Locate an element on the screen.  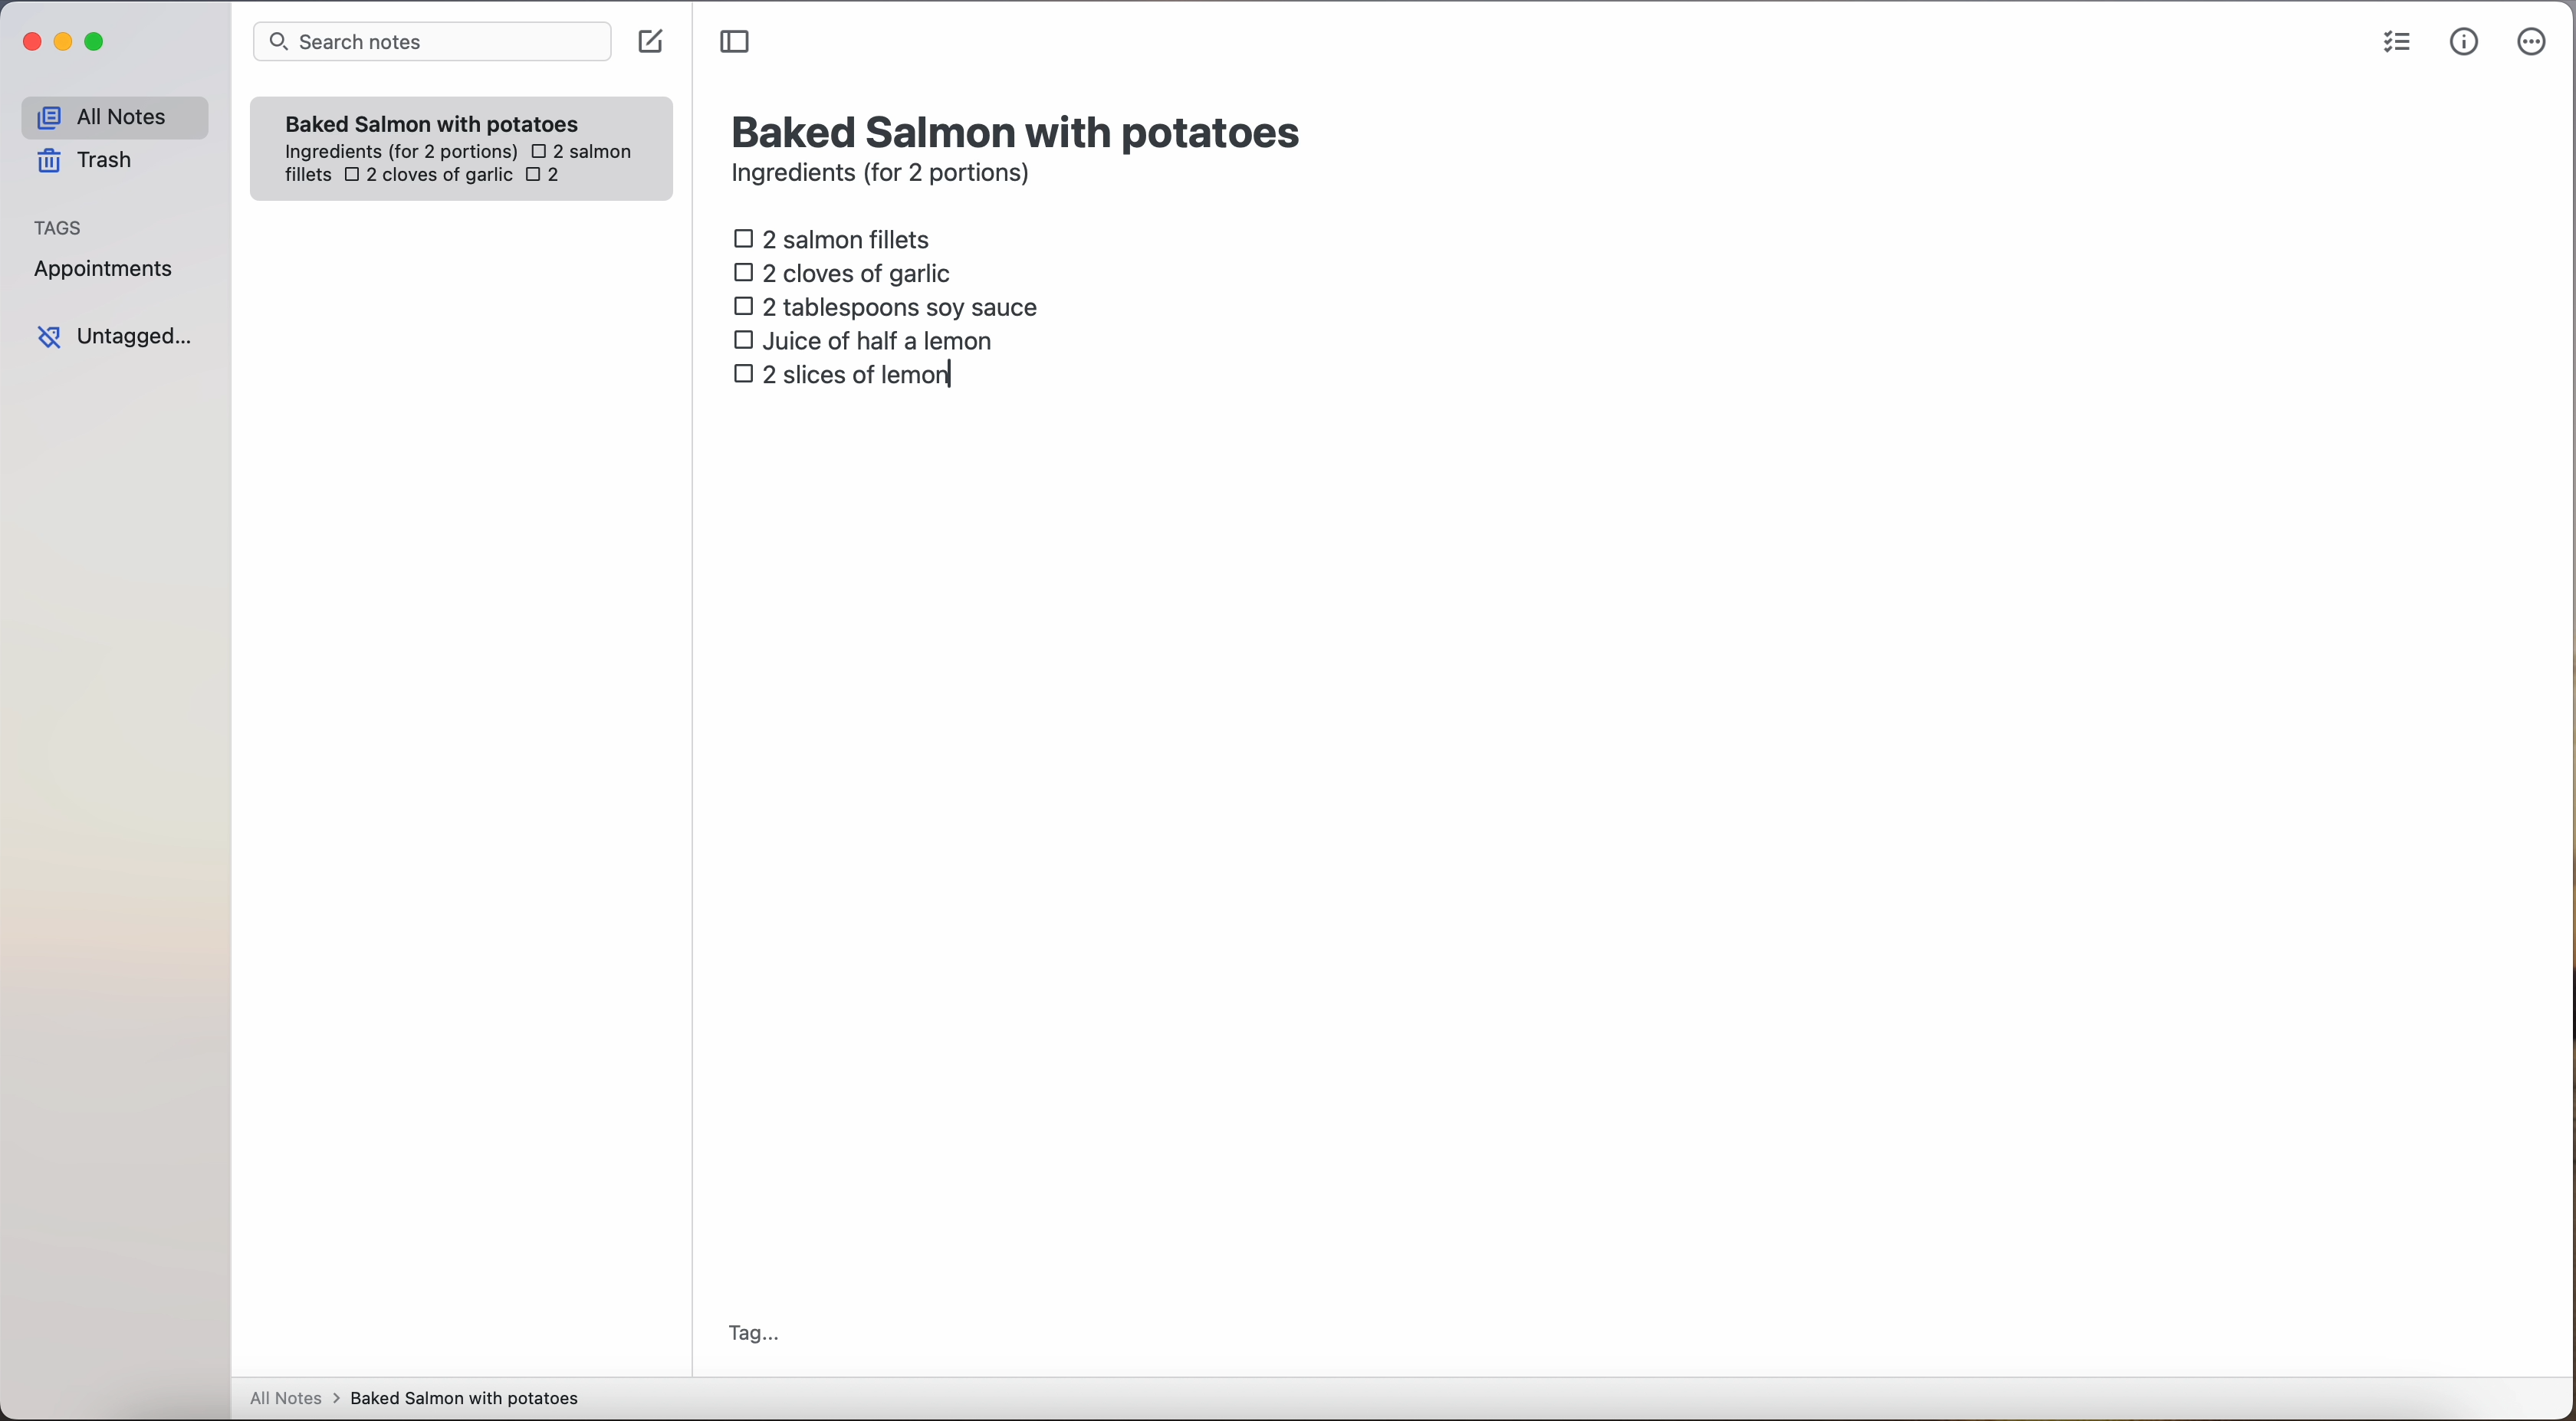
2 cloves of garlic is located at coordinates (848, 270).